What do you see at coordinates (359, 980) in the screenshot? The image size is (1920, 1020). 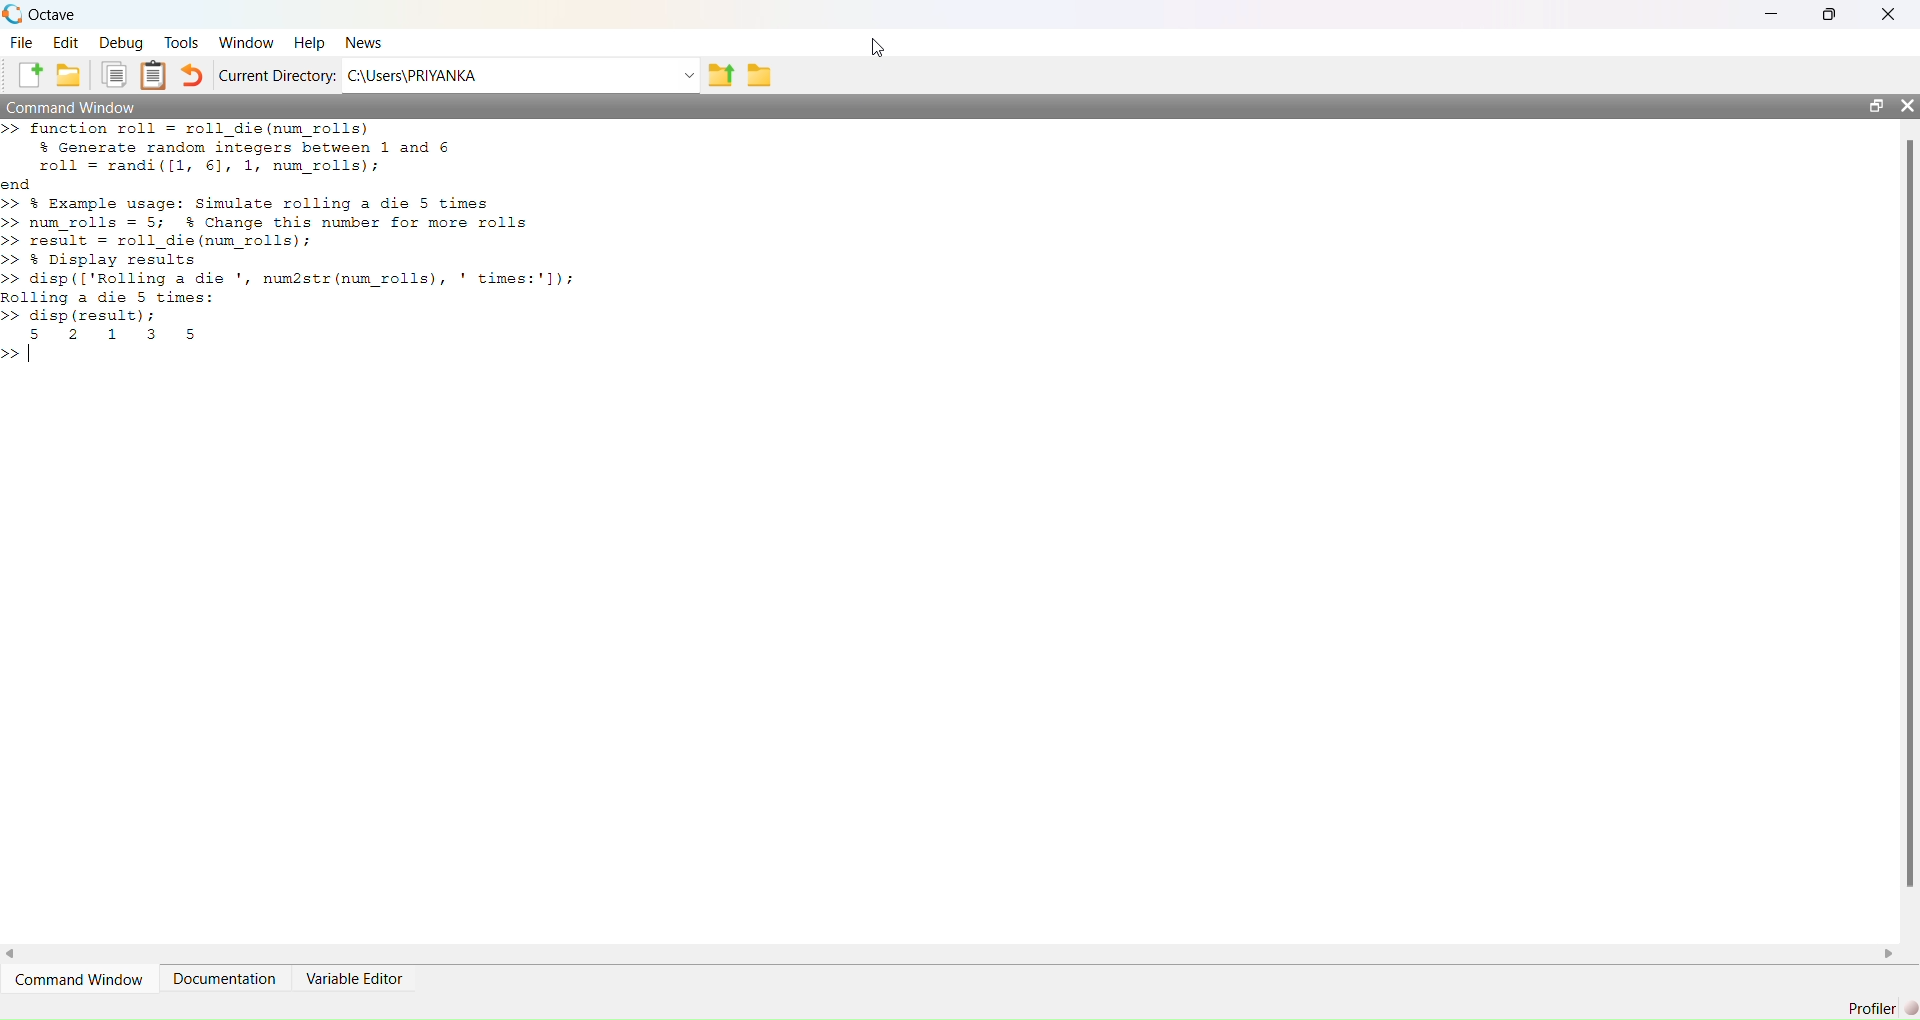 I see `variable editor` at bounding box center [359, 980].